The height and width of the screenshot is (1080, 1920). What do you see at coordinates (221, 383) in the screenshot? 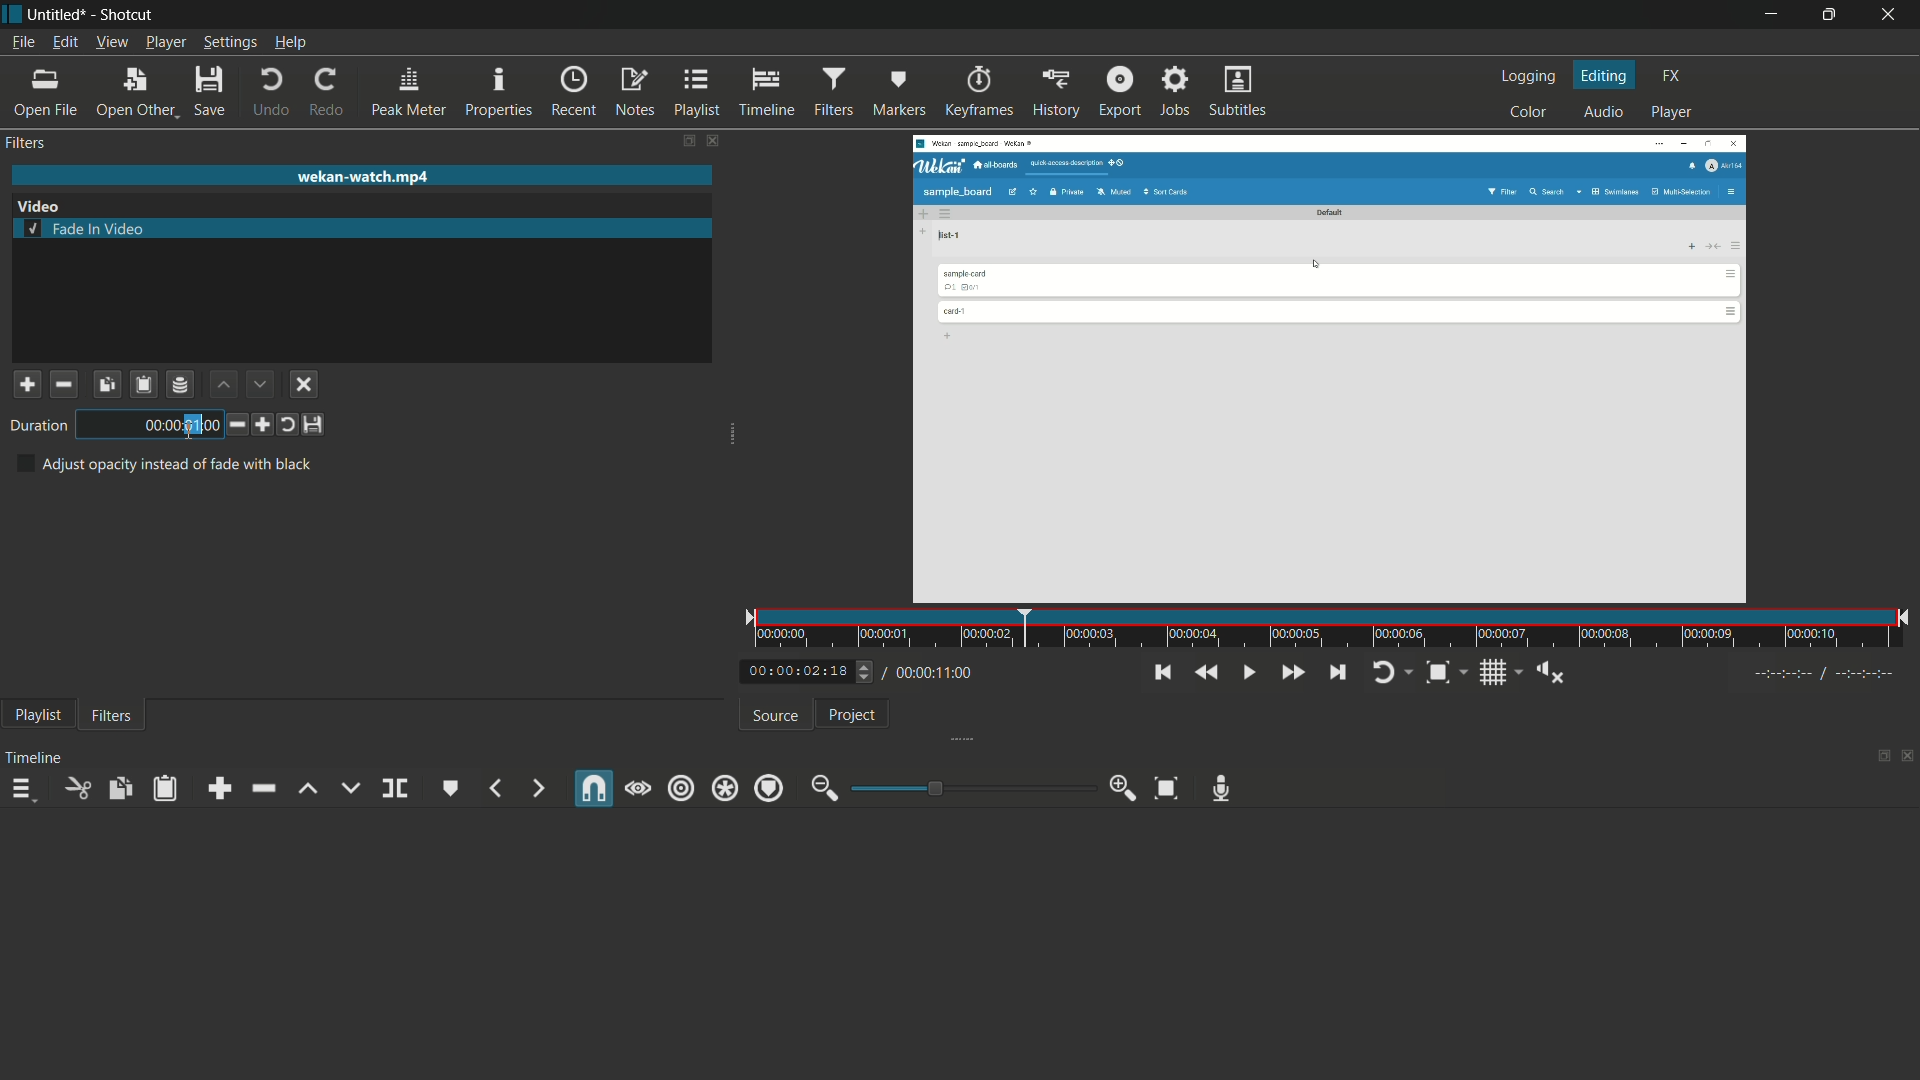
I see `move filter up` at bounding box center [221, 383].